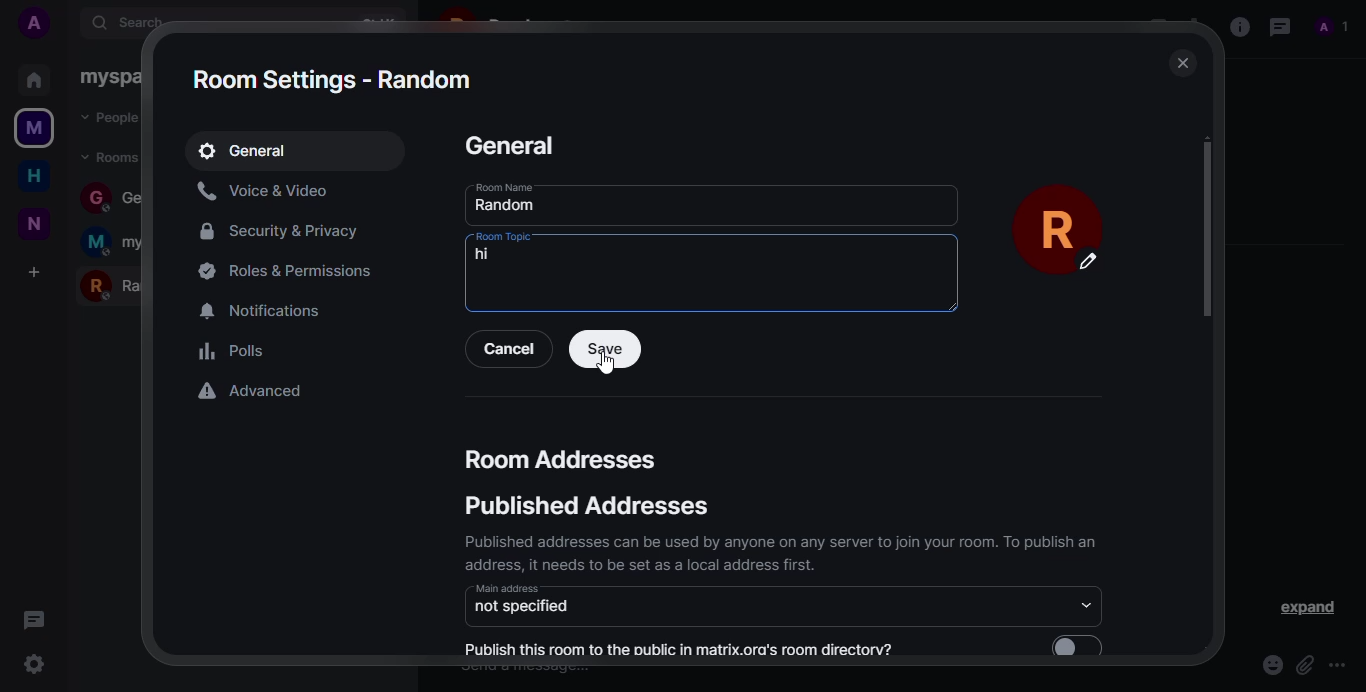  What do you see at coordinates (33, 225) in the screenshot?
I see `new` at bounding box center [33, 225].